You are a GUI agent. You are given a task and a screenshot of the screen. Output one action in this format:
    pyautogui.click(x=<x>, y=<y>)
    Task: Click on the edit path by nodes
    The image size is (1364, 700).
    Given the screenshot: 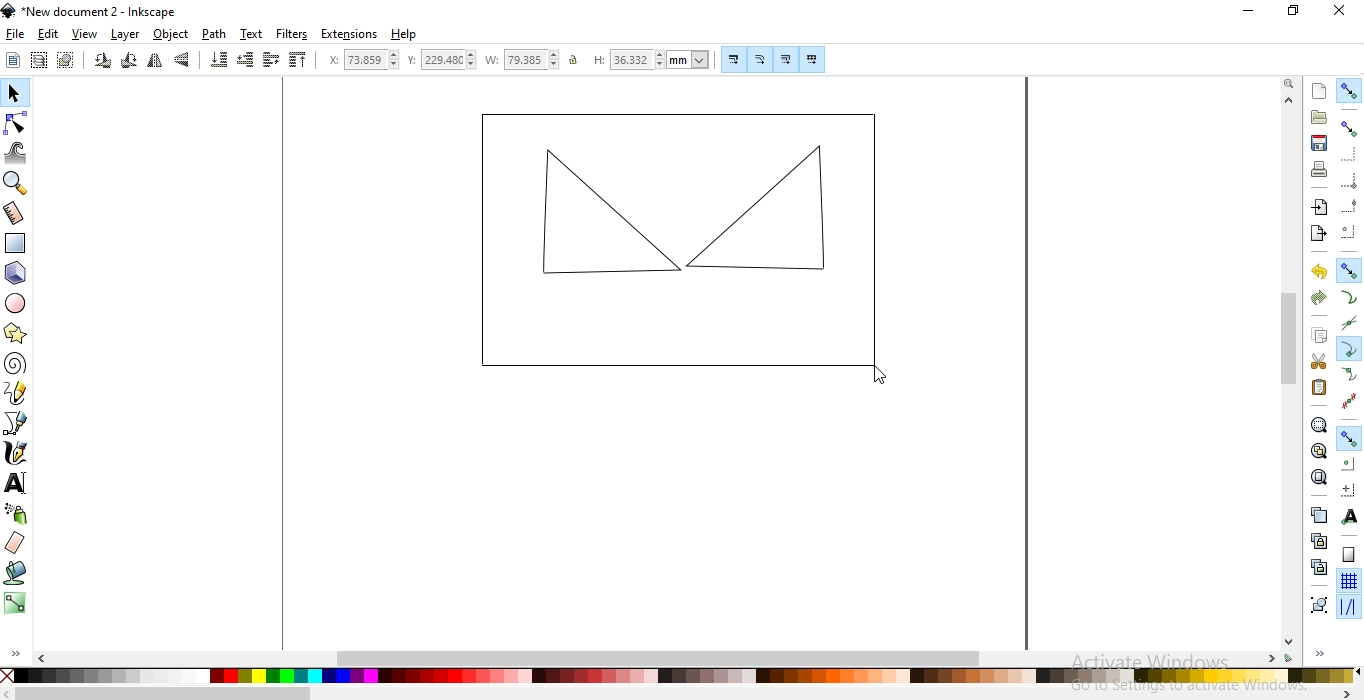 What is the action you would take?
    pyautogui.click(x=15, y=126)
    